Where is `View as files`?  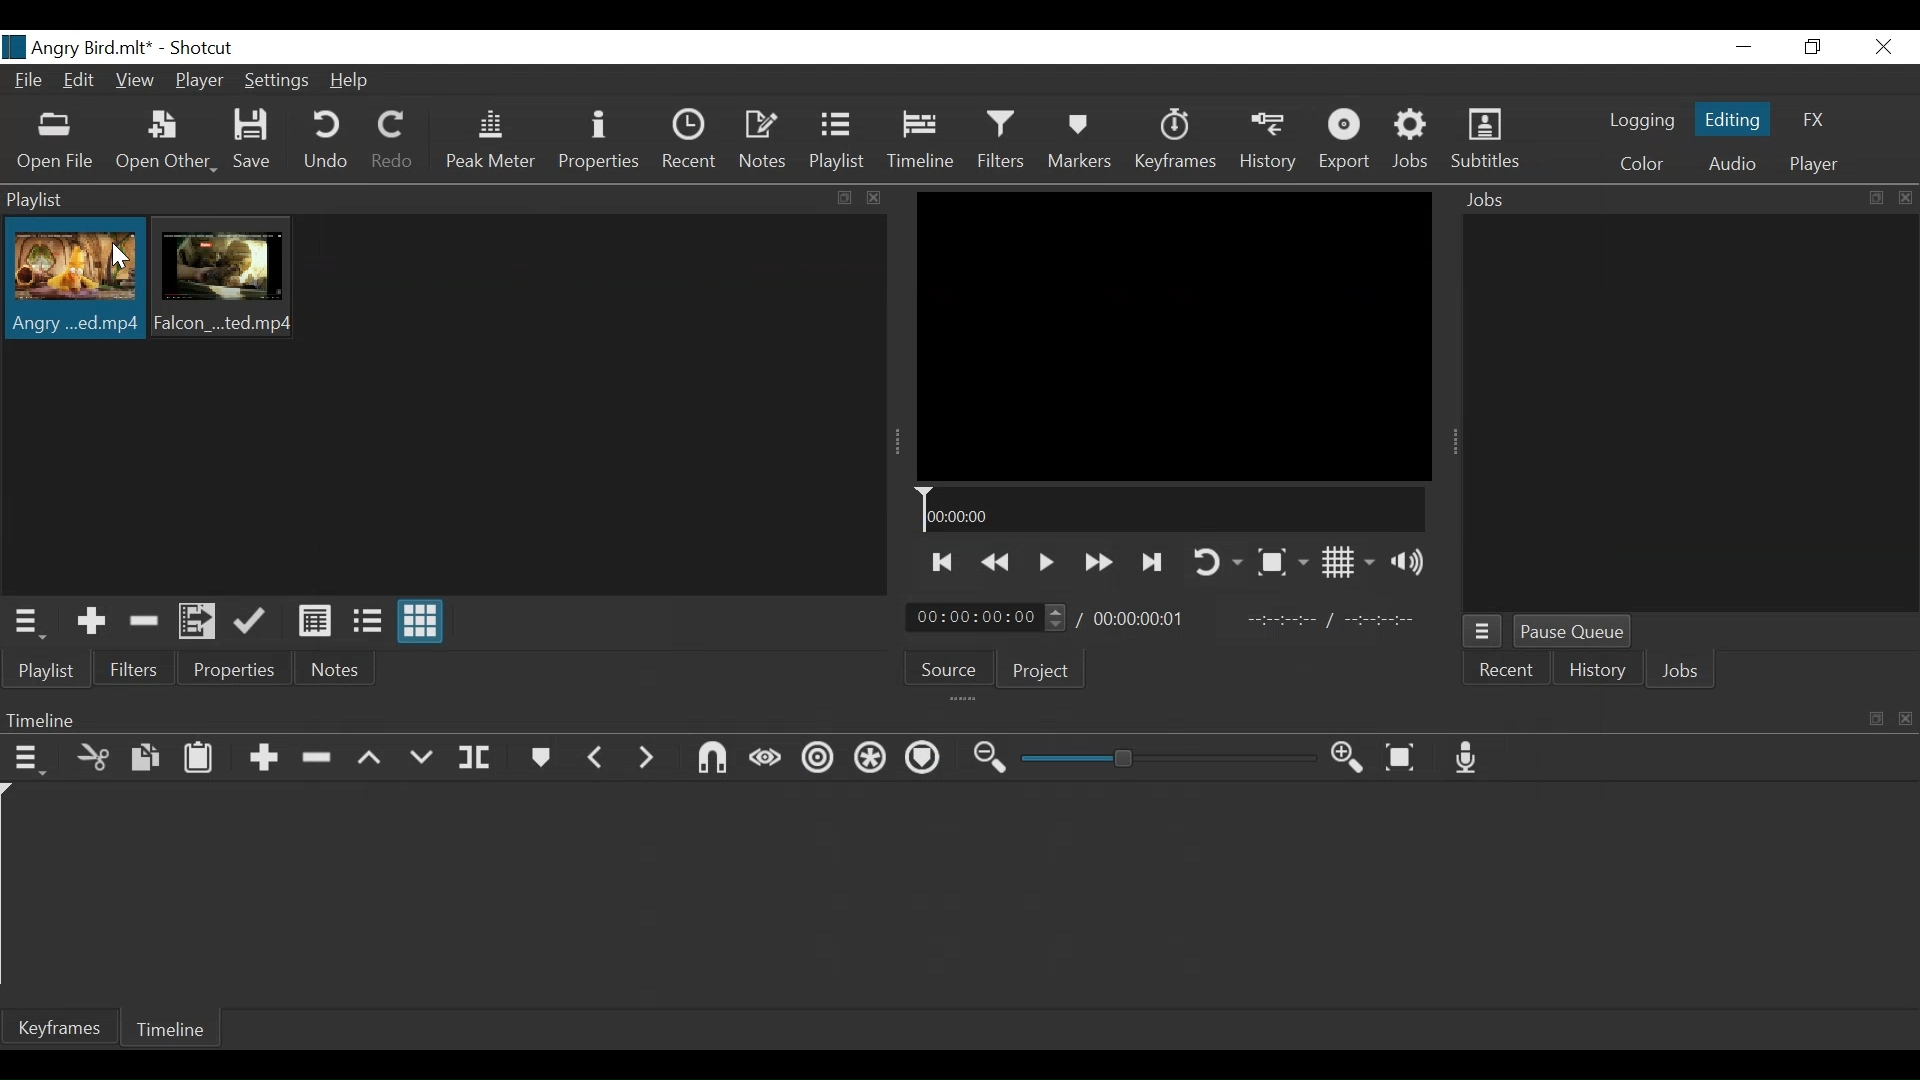 View as files is located at coordinates (368, 622).